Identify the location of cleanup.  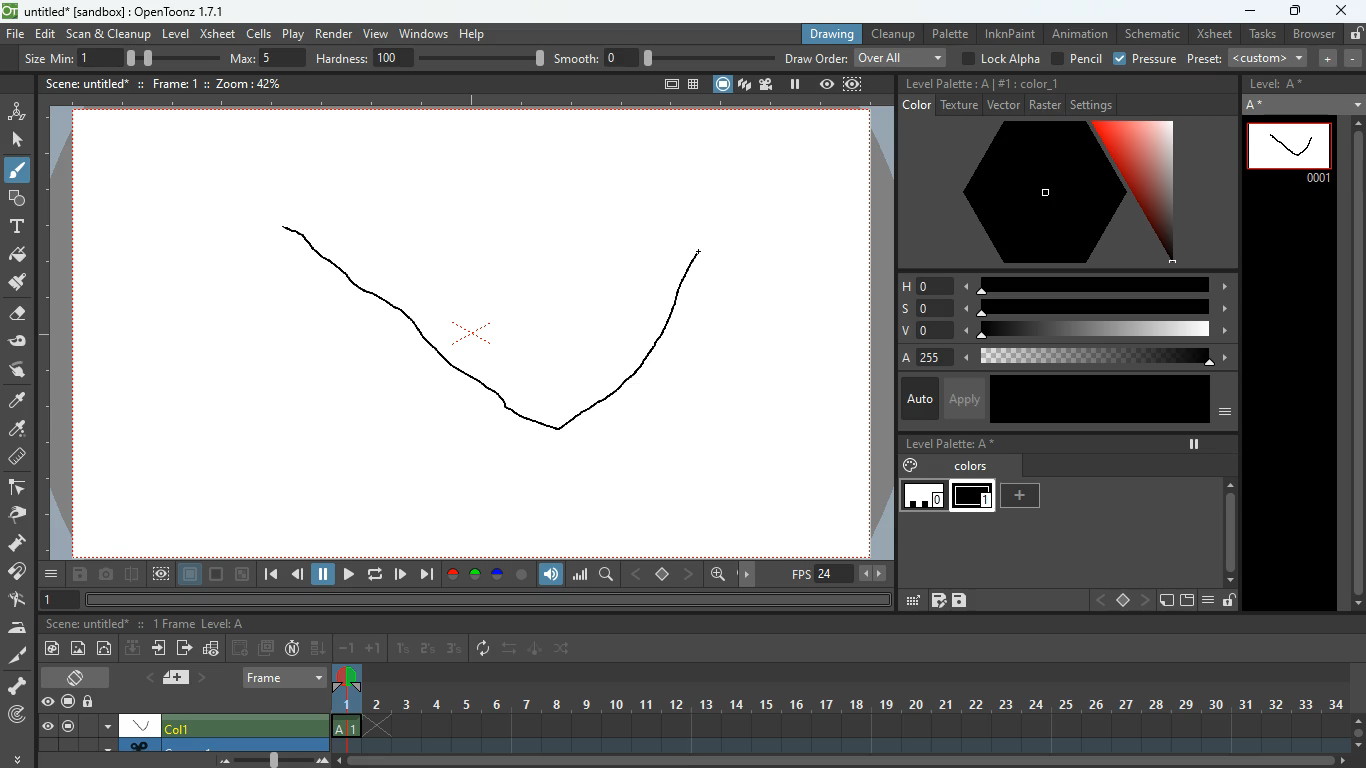
(894, 33).